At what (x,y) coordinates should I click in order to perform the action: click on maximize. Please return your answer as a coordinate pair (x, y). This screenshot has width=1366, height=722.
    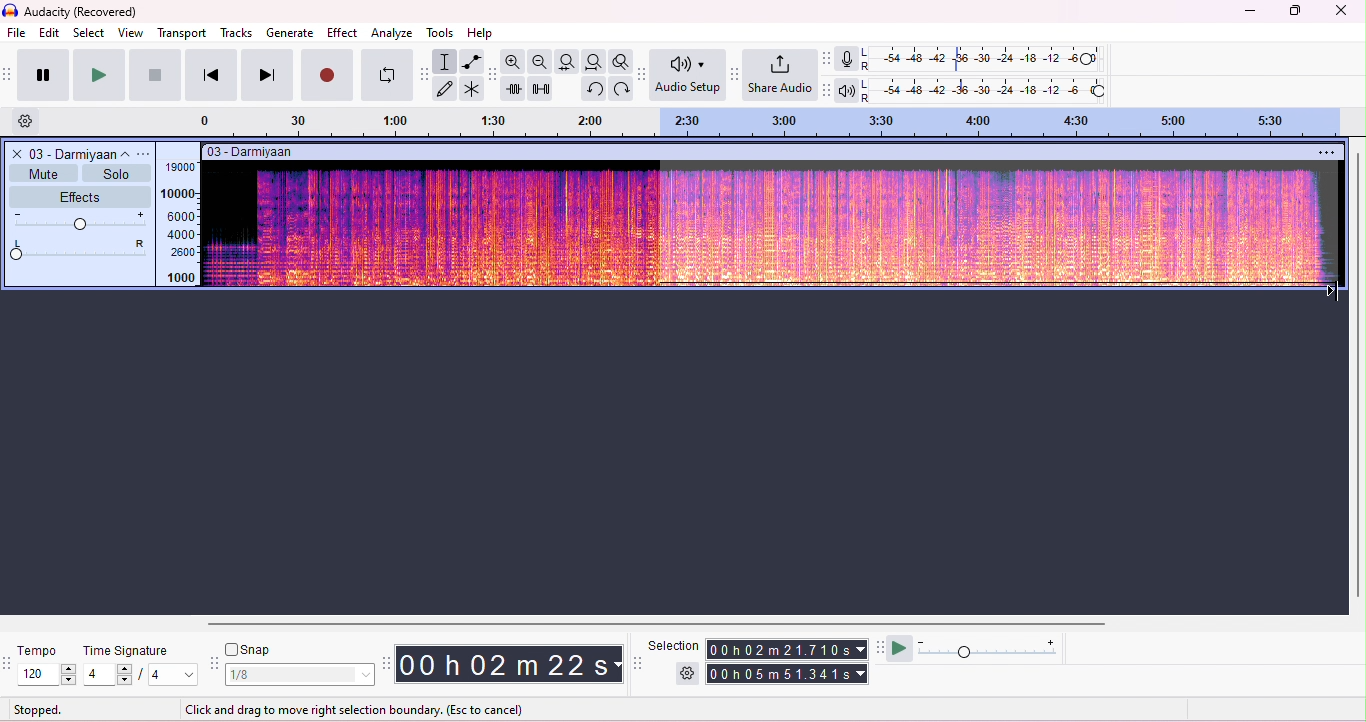
    Looking at the image, I should click on (1293, 11).